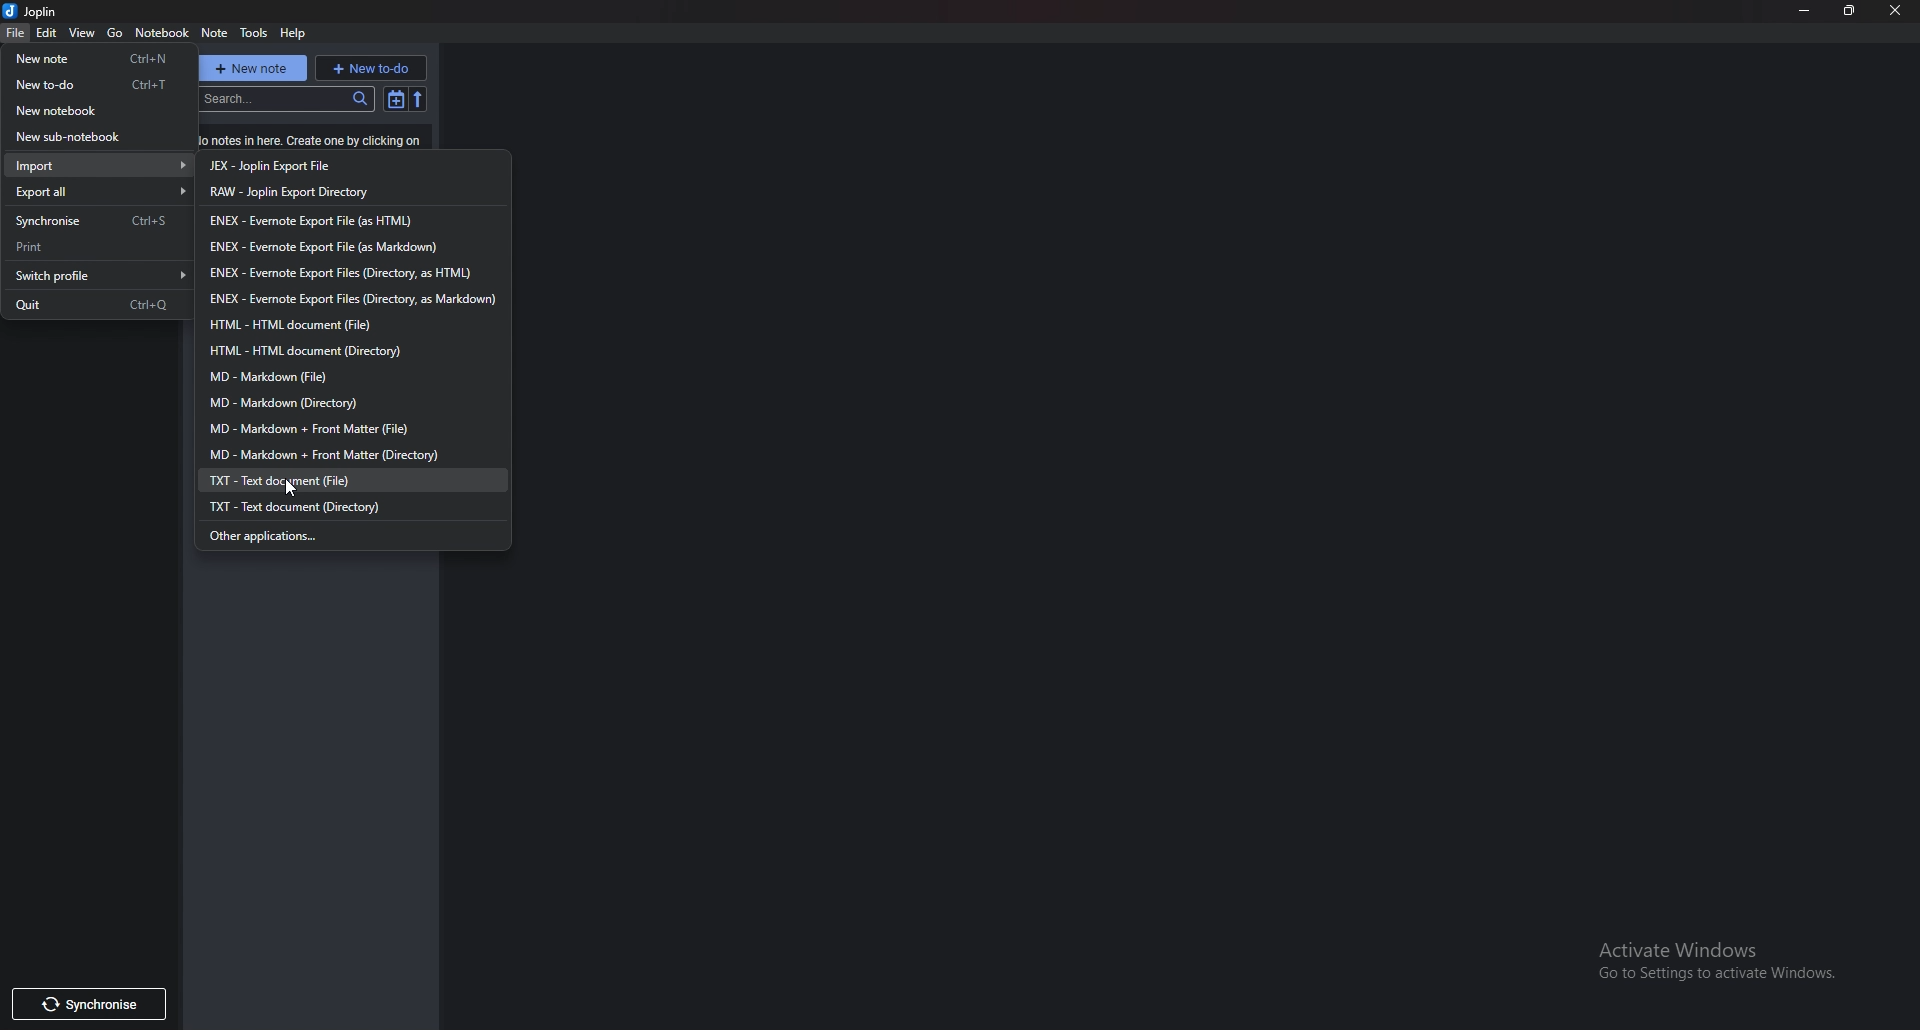 The width and height of the screenshot is (1920, 1030). Describe the element at coordinates (326, 248) in the screenshot. I see `enex markdown` at that location.